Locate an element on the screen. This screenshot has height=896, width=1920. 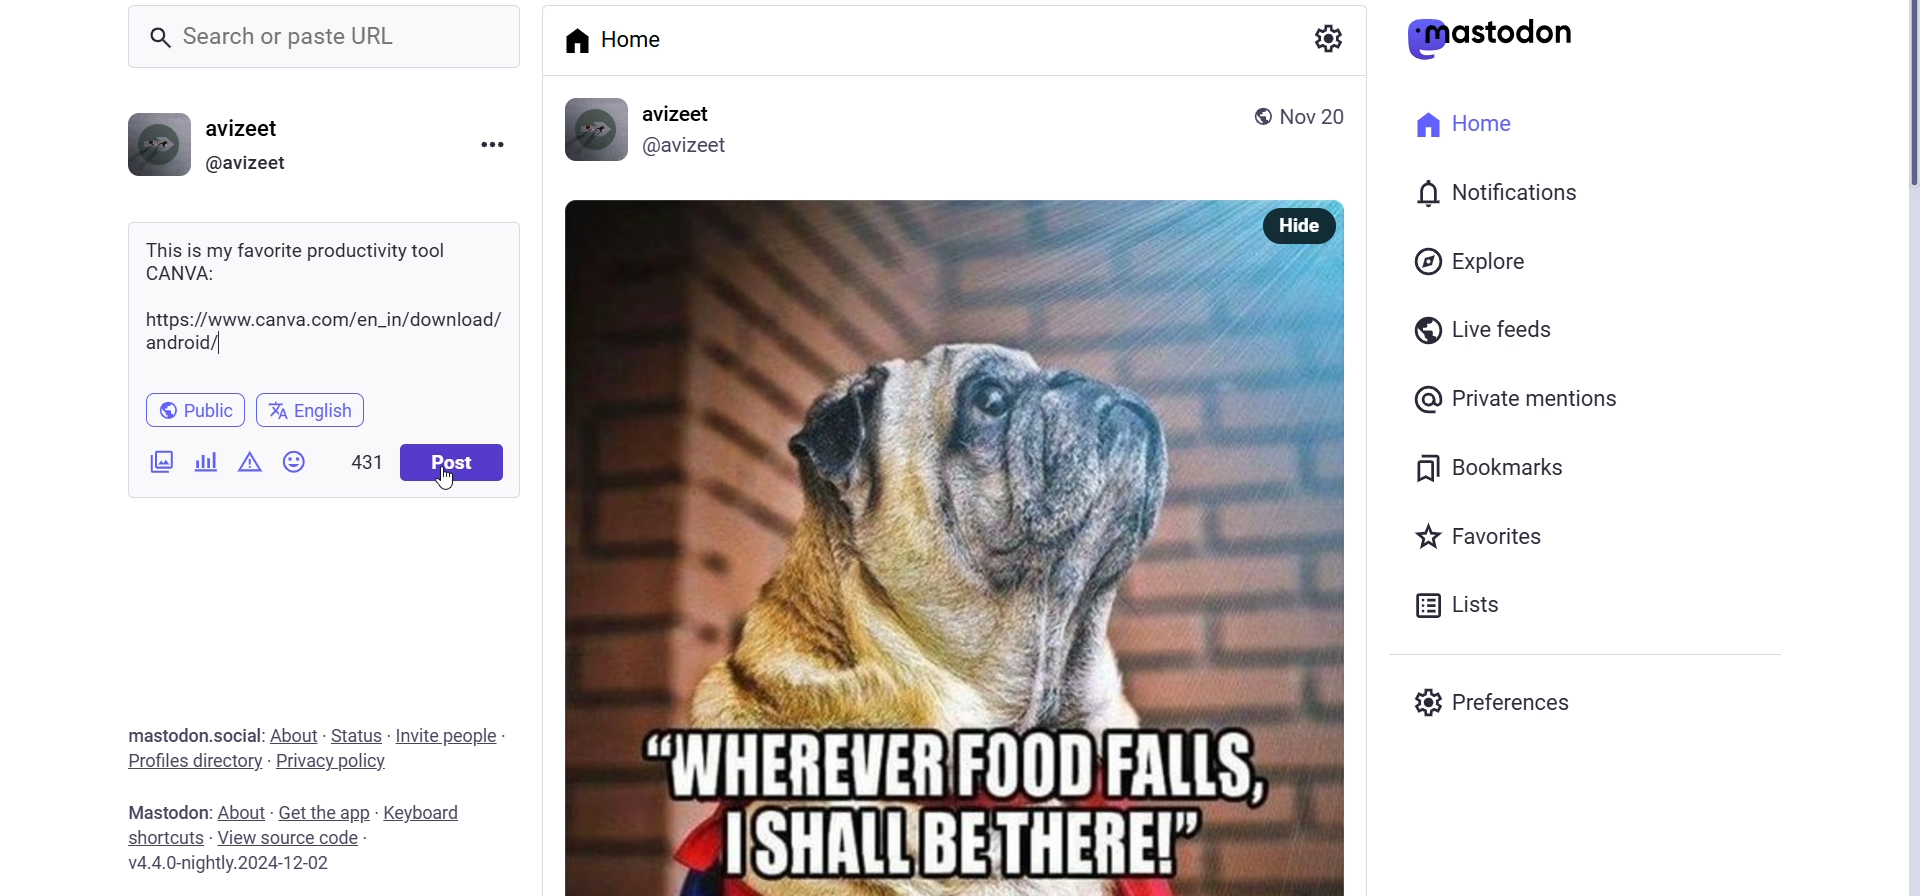
emojis is located at coordinates (302, 457).